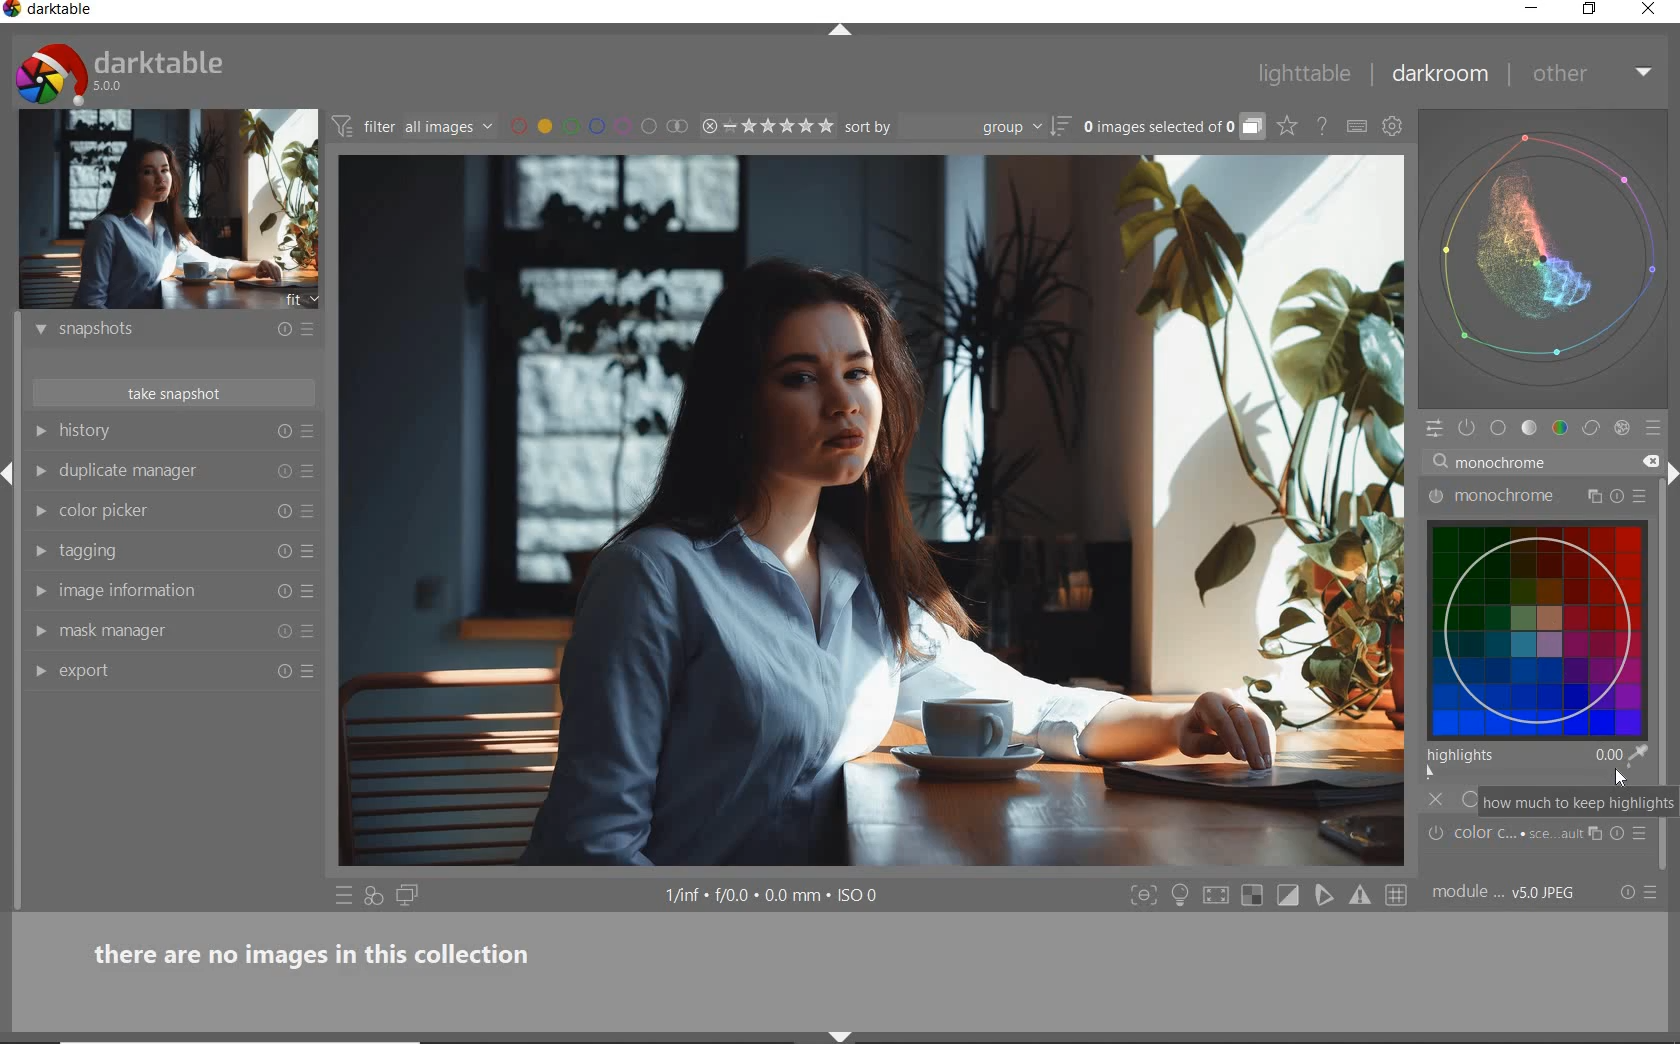 The width and height of the screenshot is (1680, 1044). What do you see at coordinates (956, 127) in the screenshot?
I see `sort` at bounding box center [956, 127].